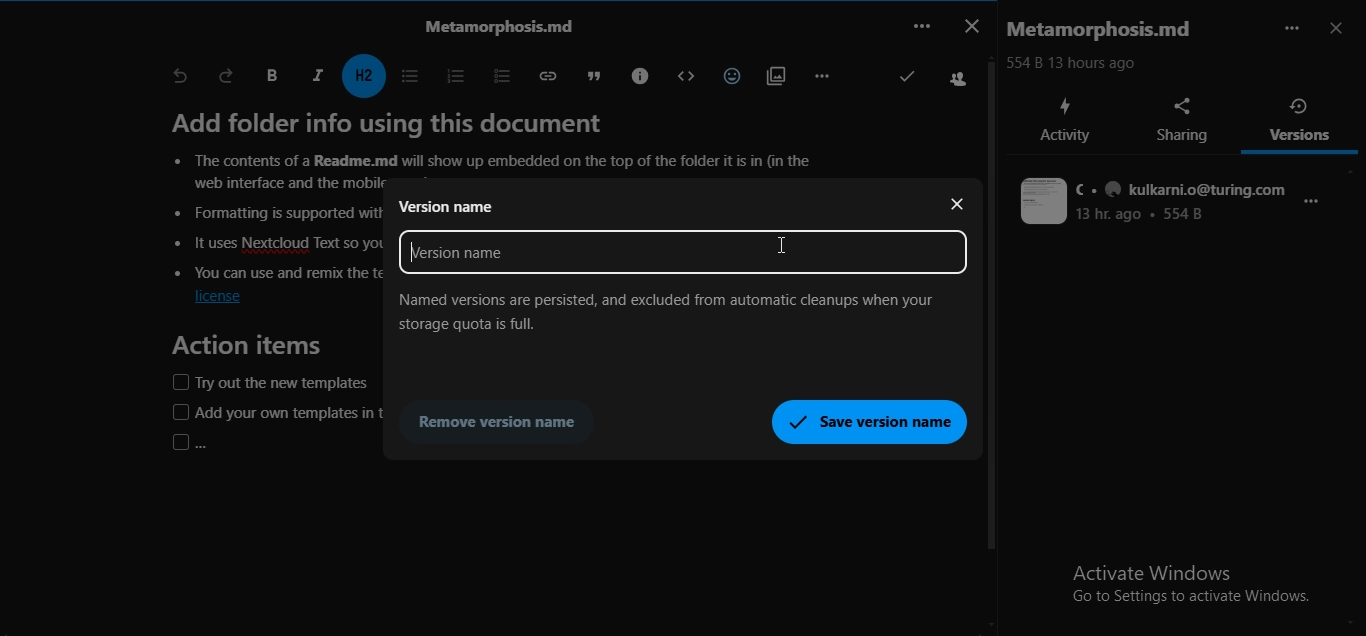  Describe the element at coordinates (1339, 30) in the screenshot. I see `close` at that location.